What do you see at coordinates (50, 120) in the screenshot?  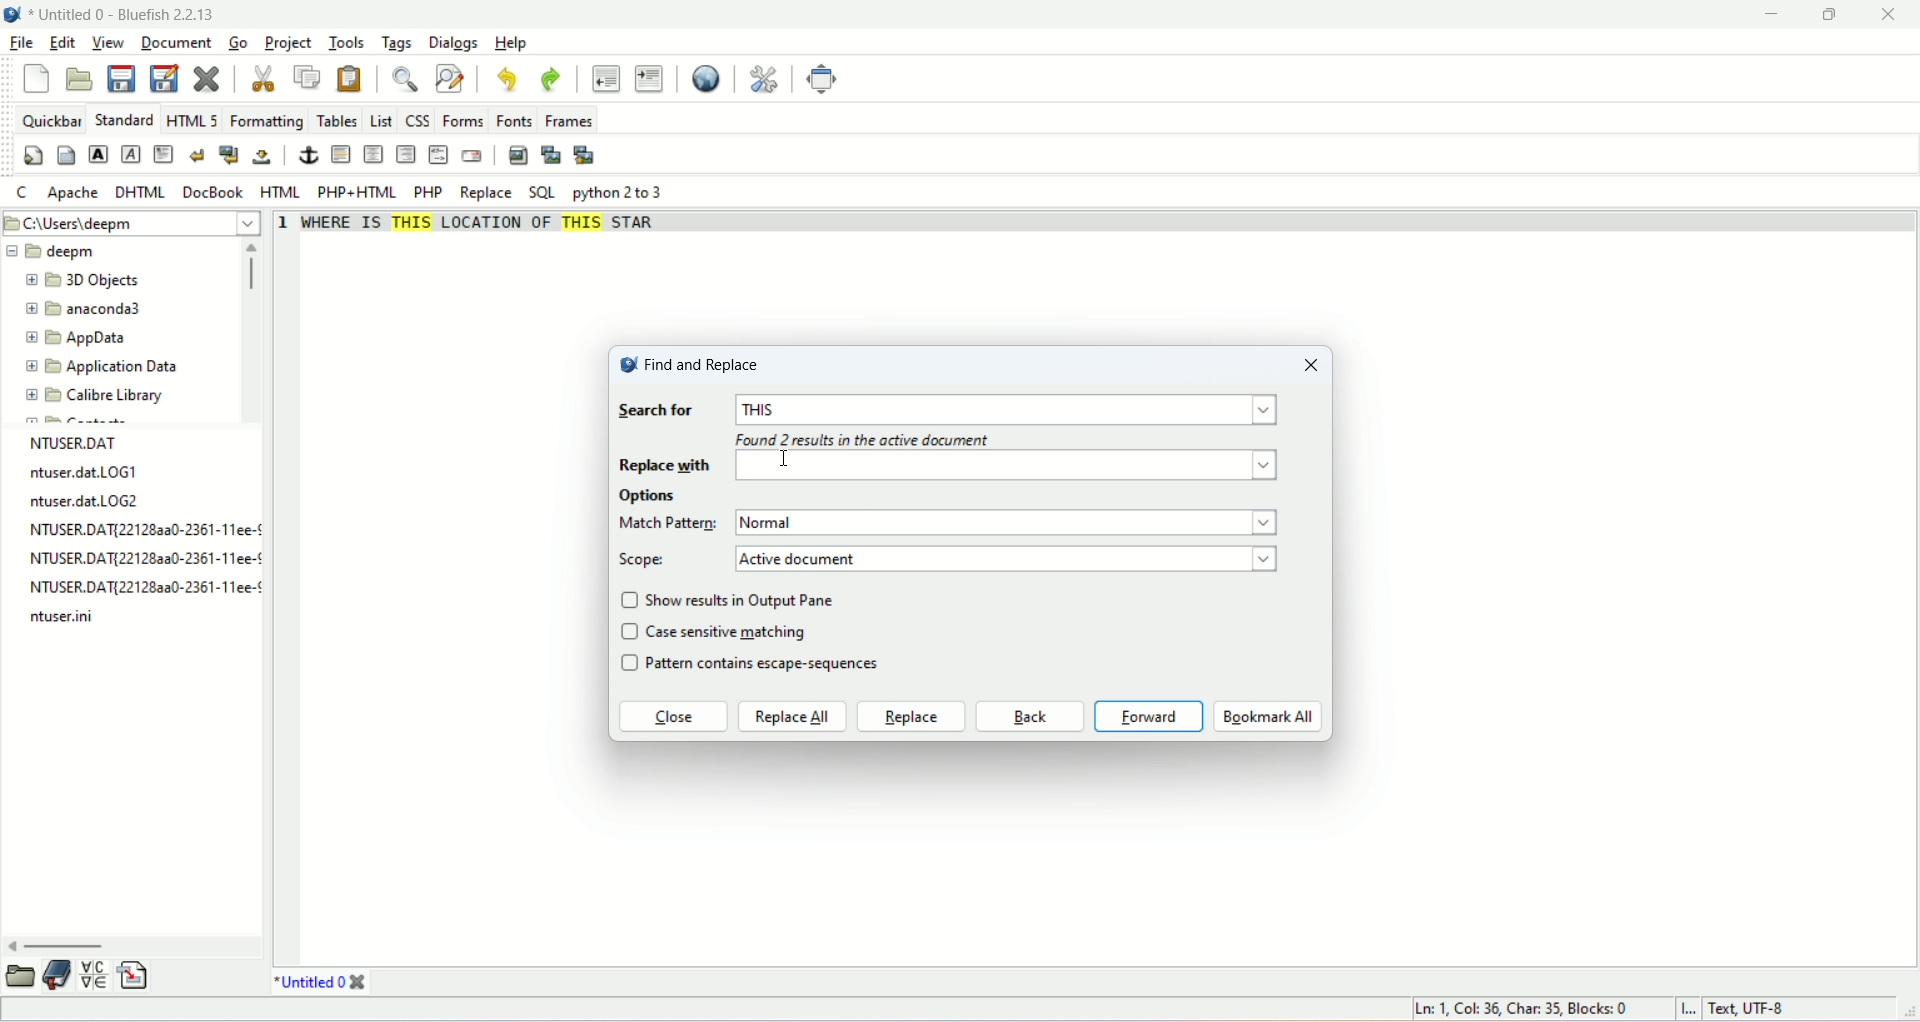 I see `quickbar` at bounding box center [50, 120].